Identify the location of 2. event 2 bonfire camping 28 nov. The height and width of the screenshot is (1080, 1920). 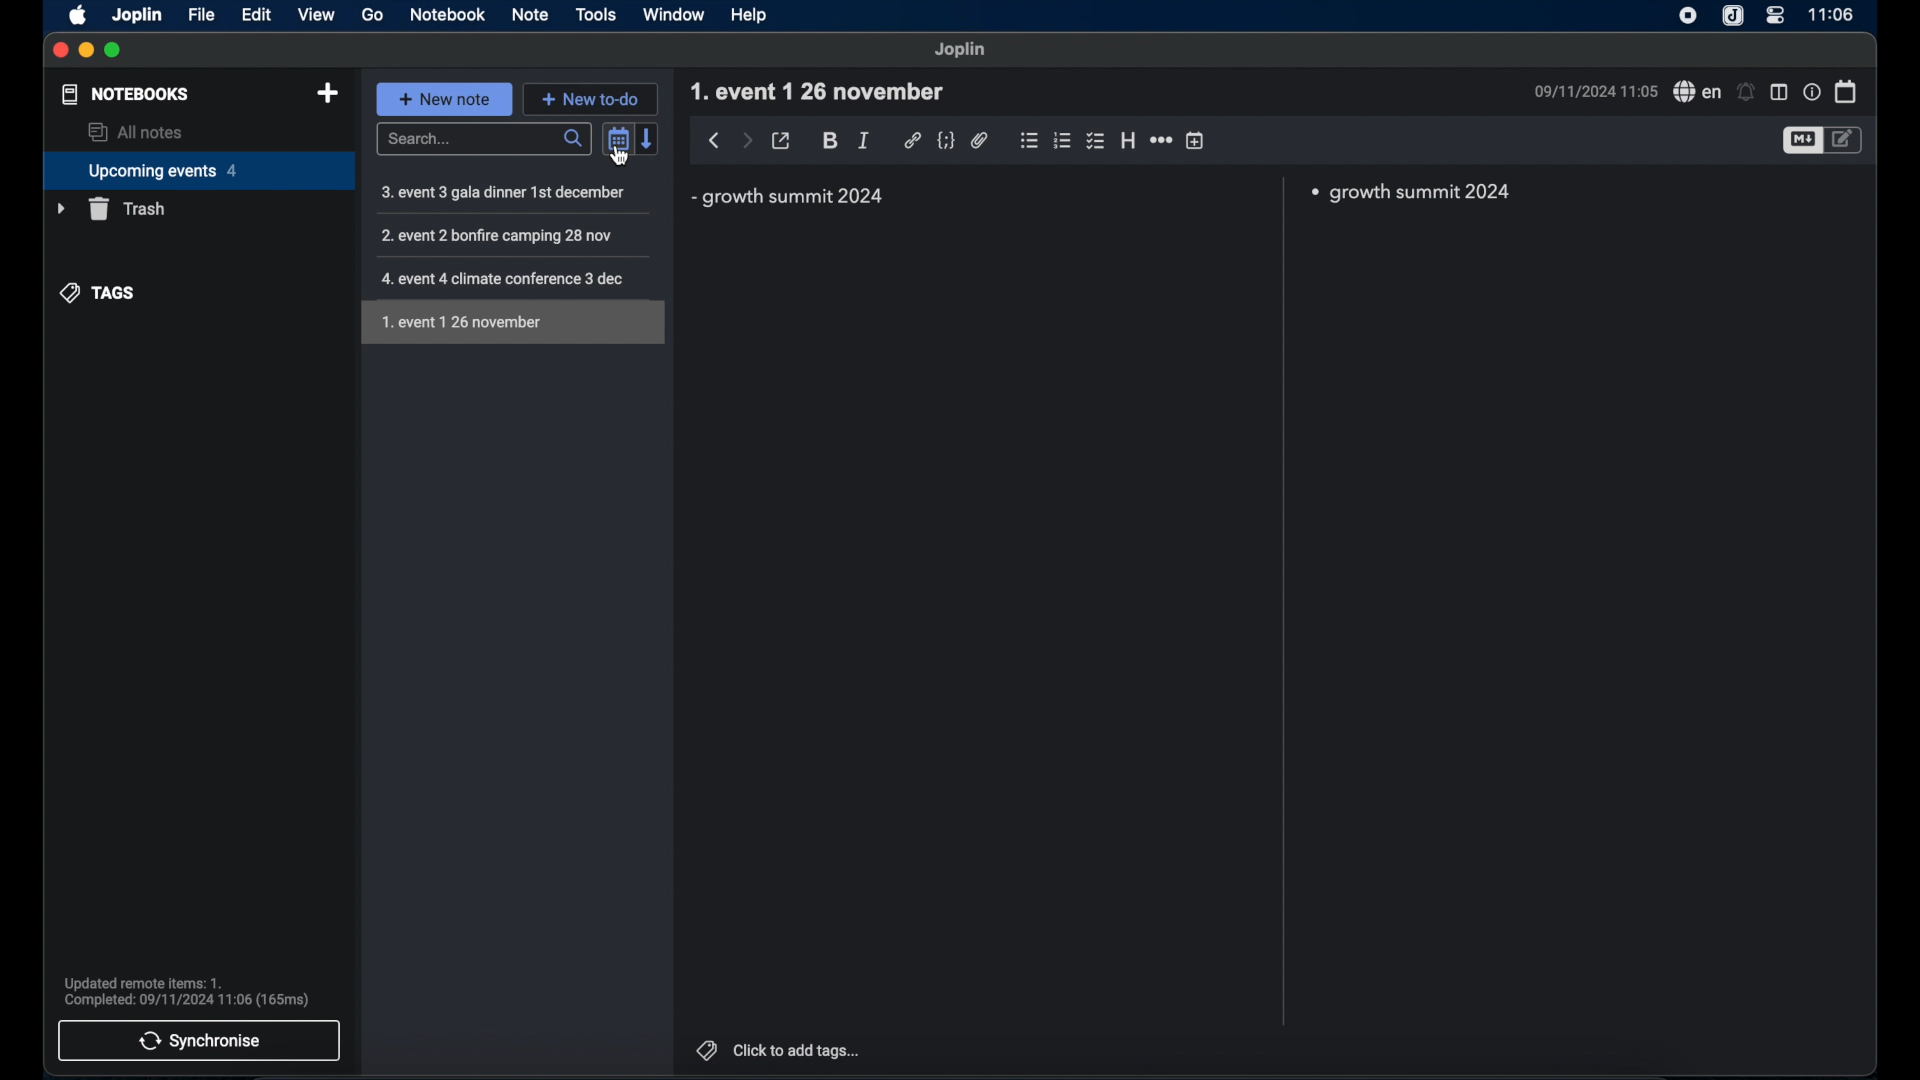
(508, 234).